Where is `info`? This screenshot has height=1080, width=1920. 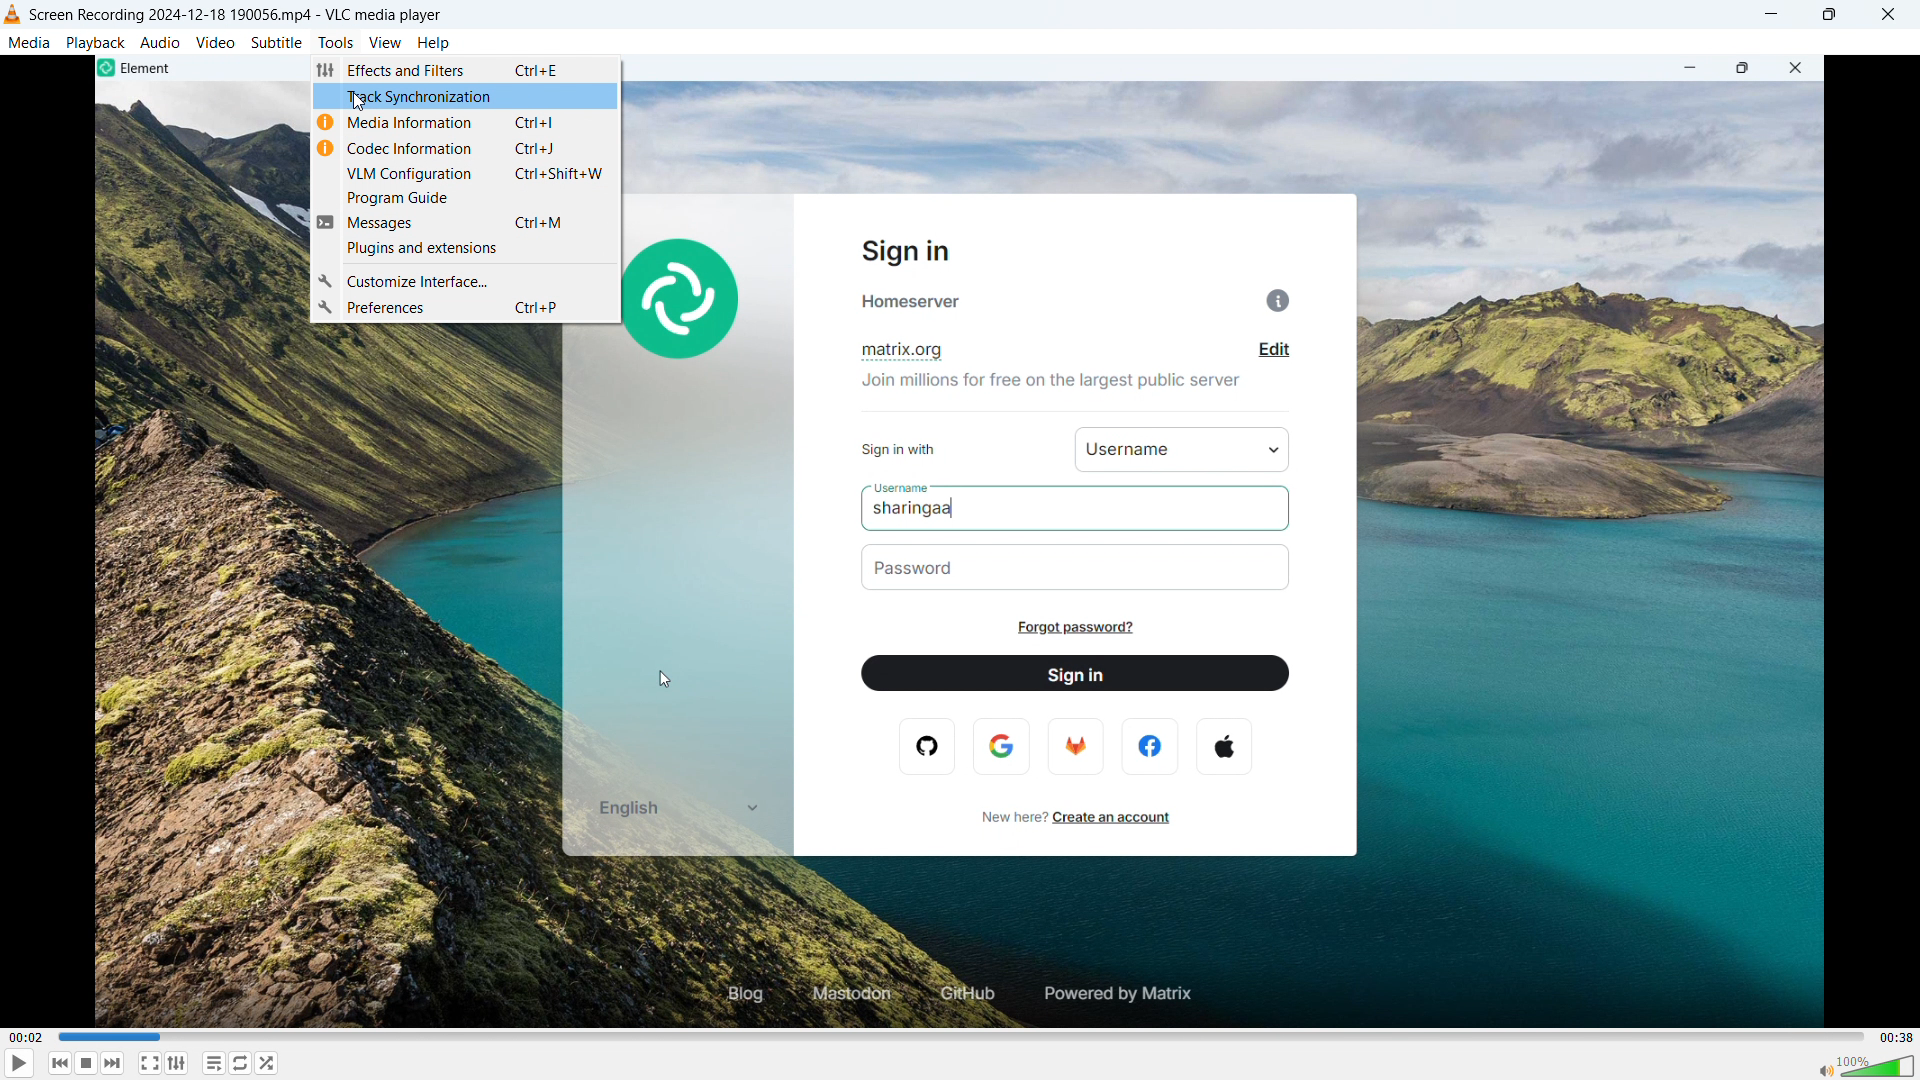 info is located at coordinates (1262, 303).